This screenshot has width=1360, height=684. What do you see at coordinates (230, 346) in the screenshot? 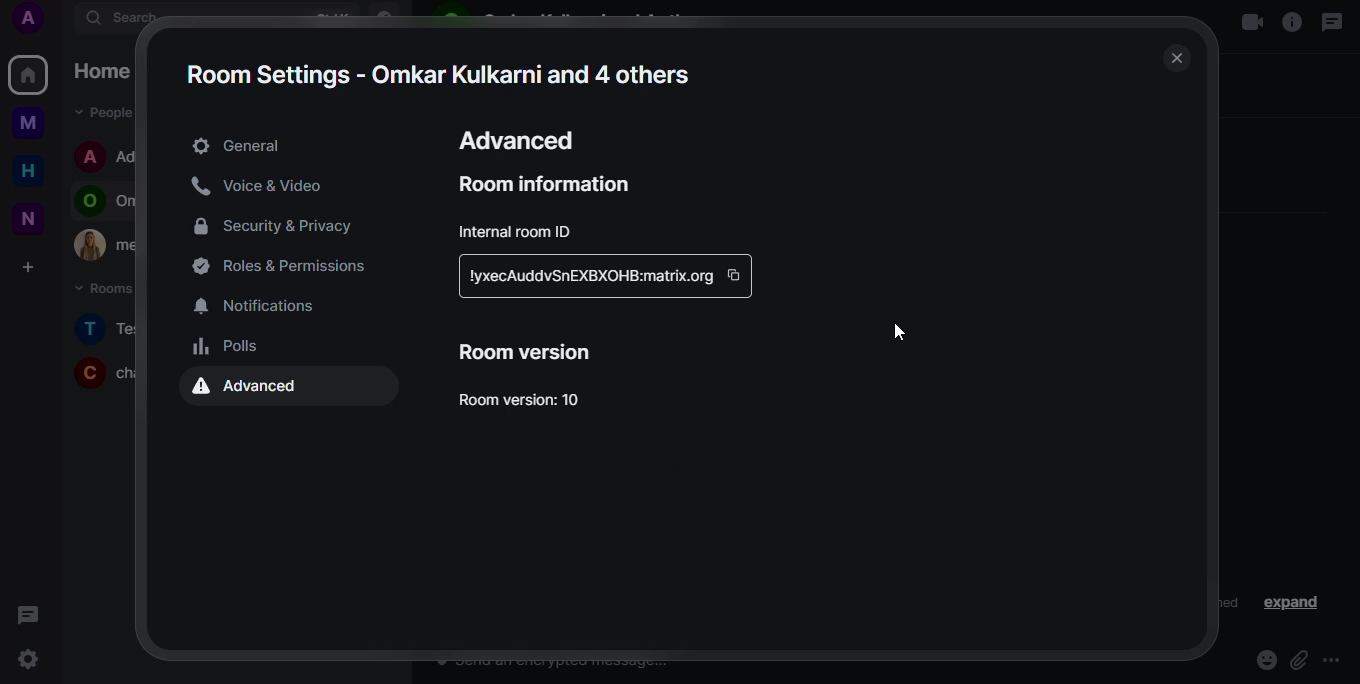
I see `polls` at bounding box center [230, 346].